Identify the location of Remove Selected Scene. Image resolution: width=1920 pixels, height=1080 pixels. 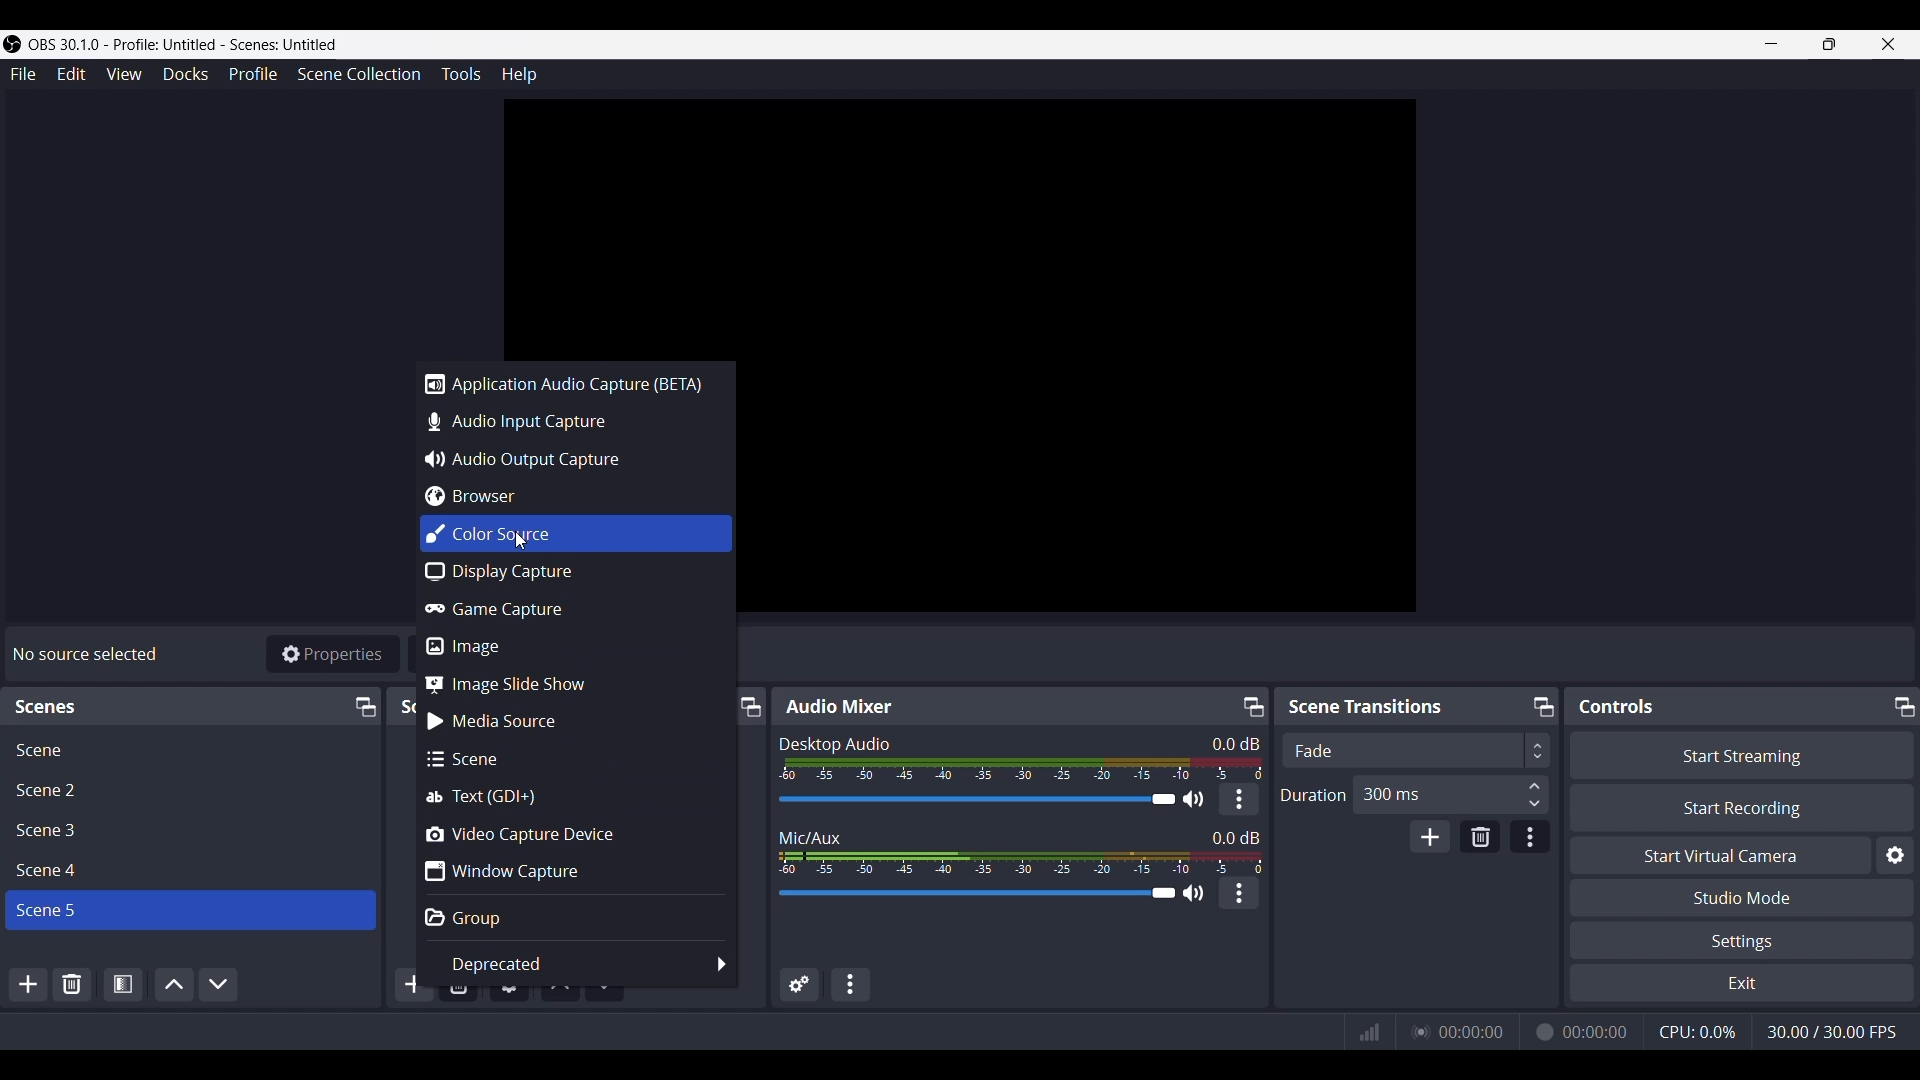
(73, 982).